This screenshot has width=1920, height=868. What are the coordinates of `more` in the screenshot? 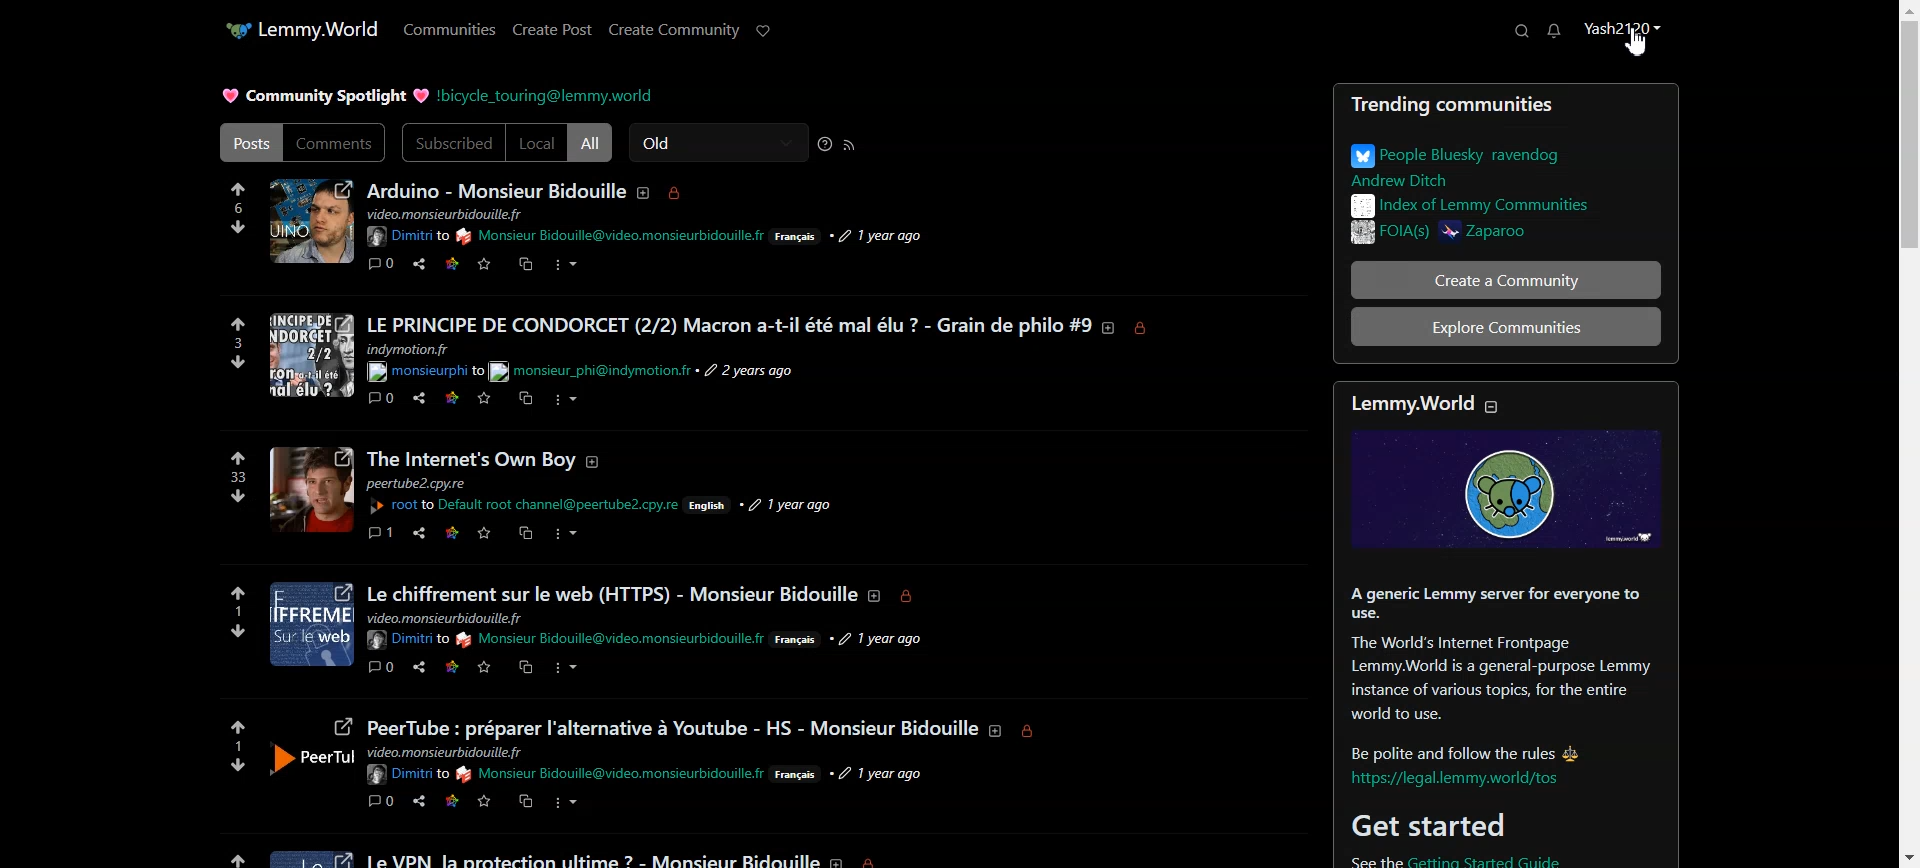 It's located at (572, 534).